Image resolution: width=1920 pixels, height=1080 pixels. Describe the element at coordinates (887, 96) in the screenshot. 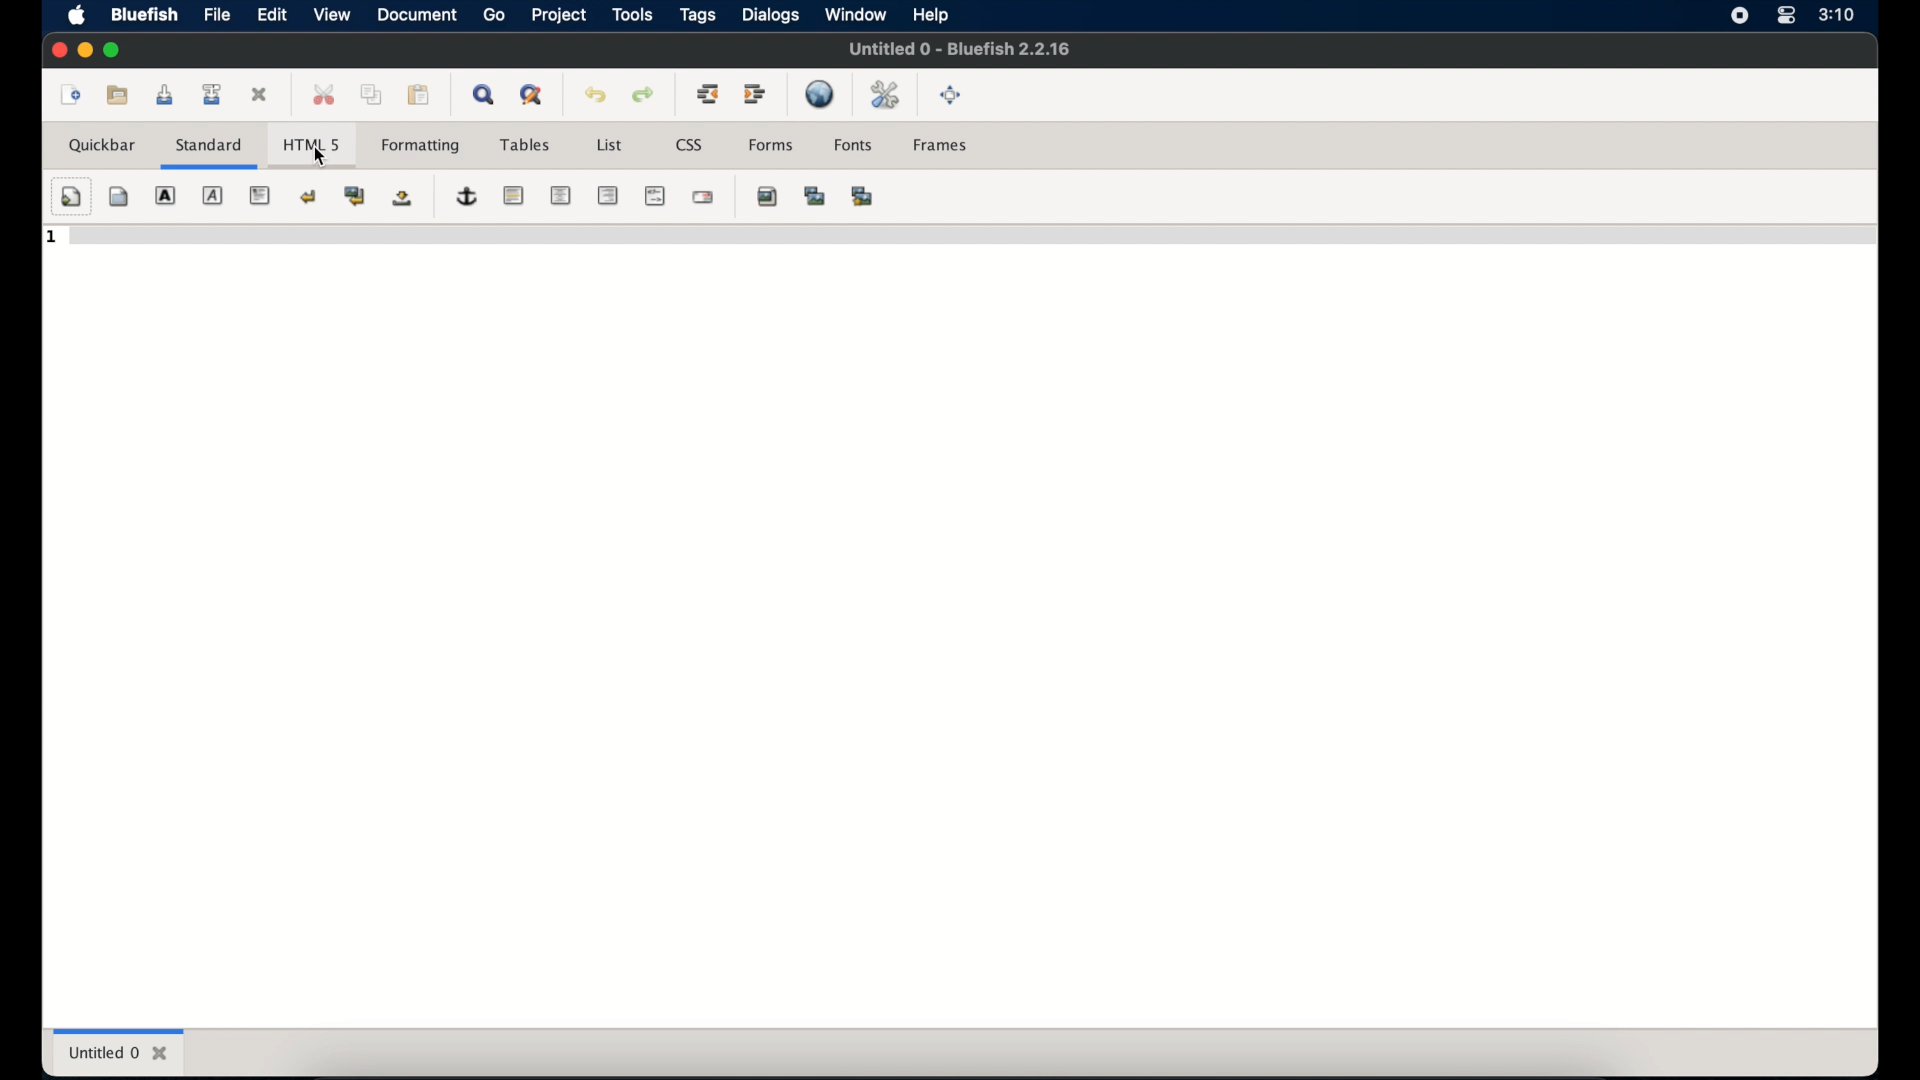

I see `edit preferences` at that location.